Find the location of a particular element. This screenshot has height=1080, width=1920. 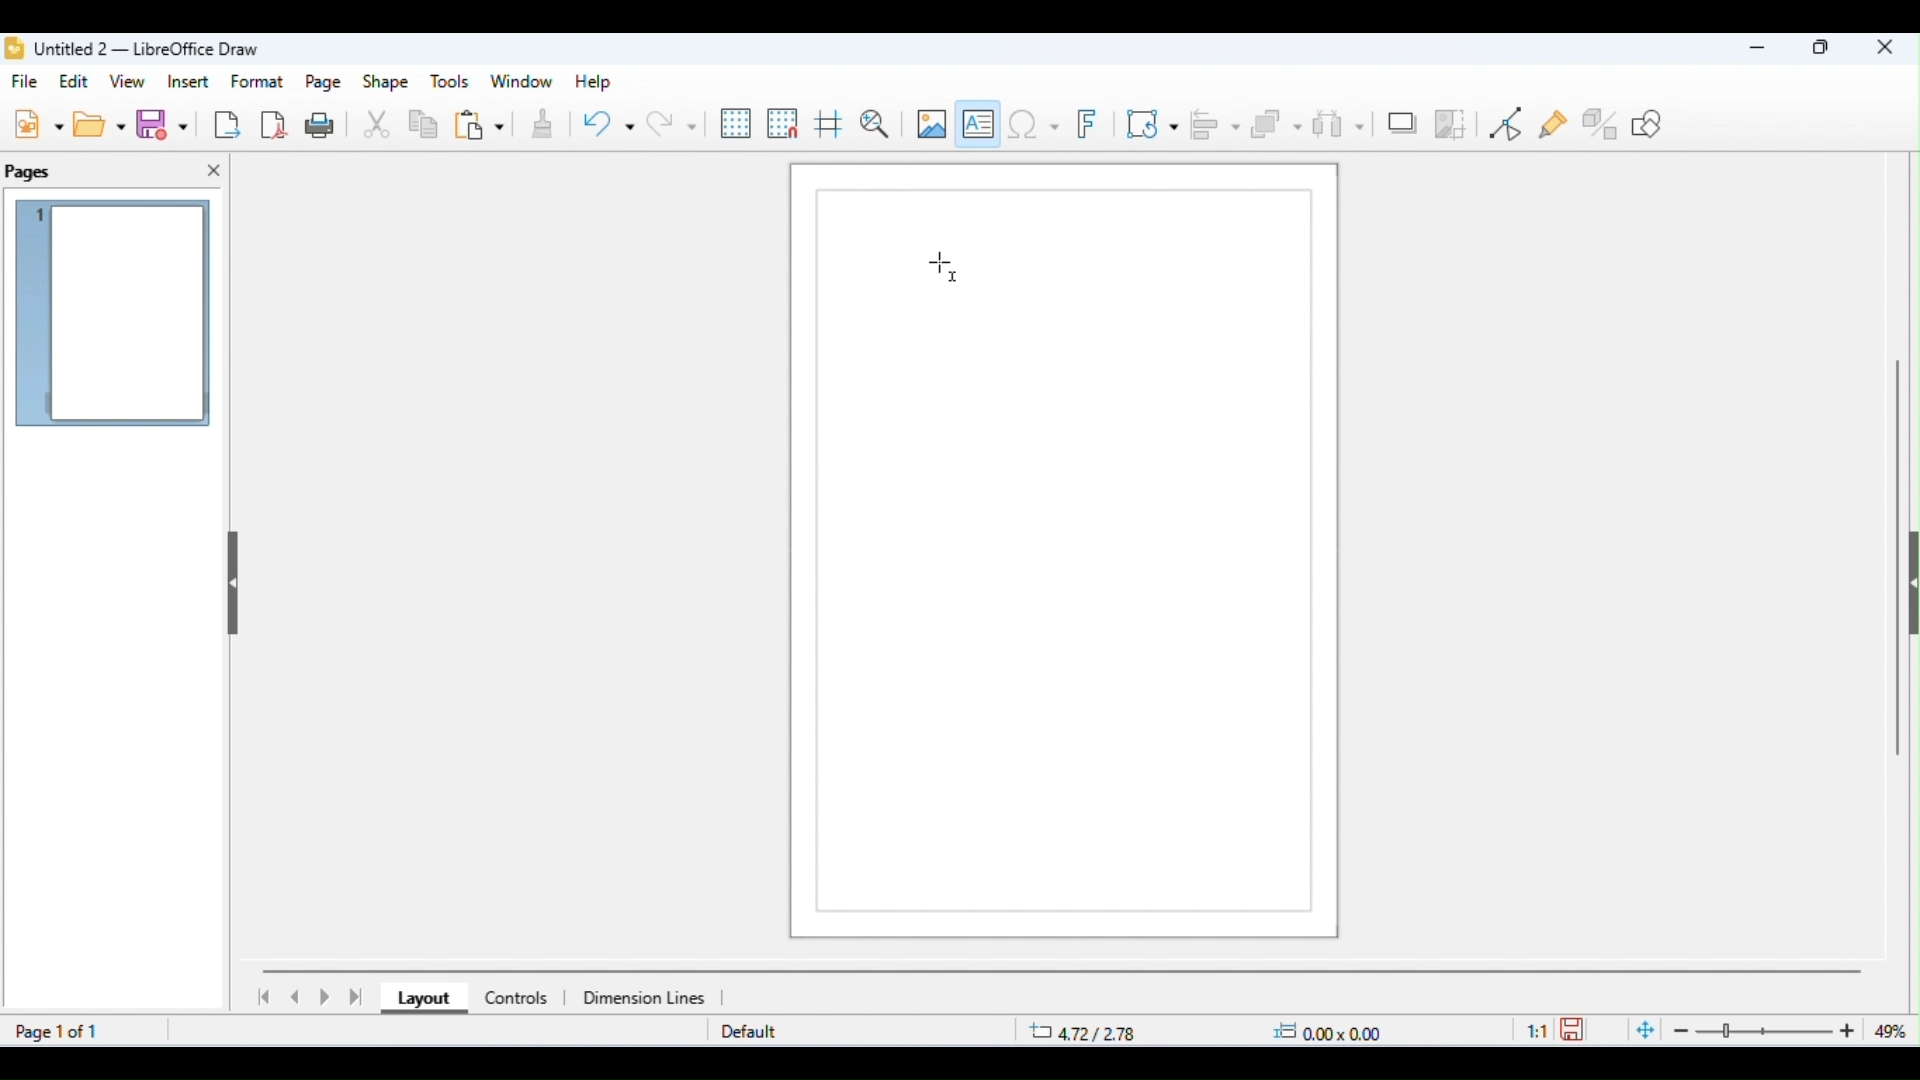

next page is located at coordinates (328, 998).